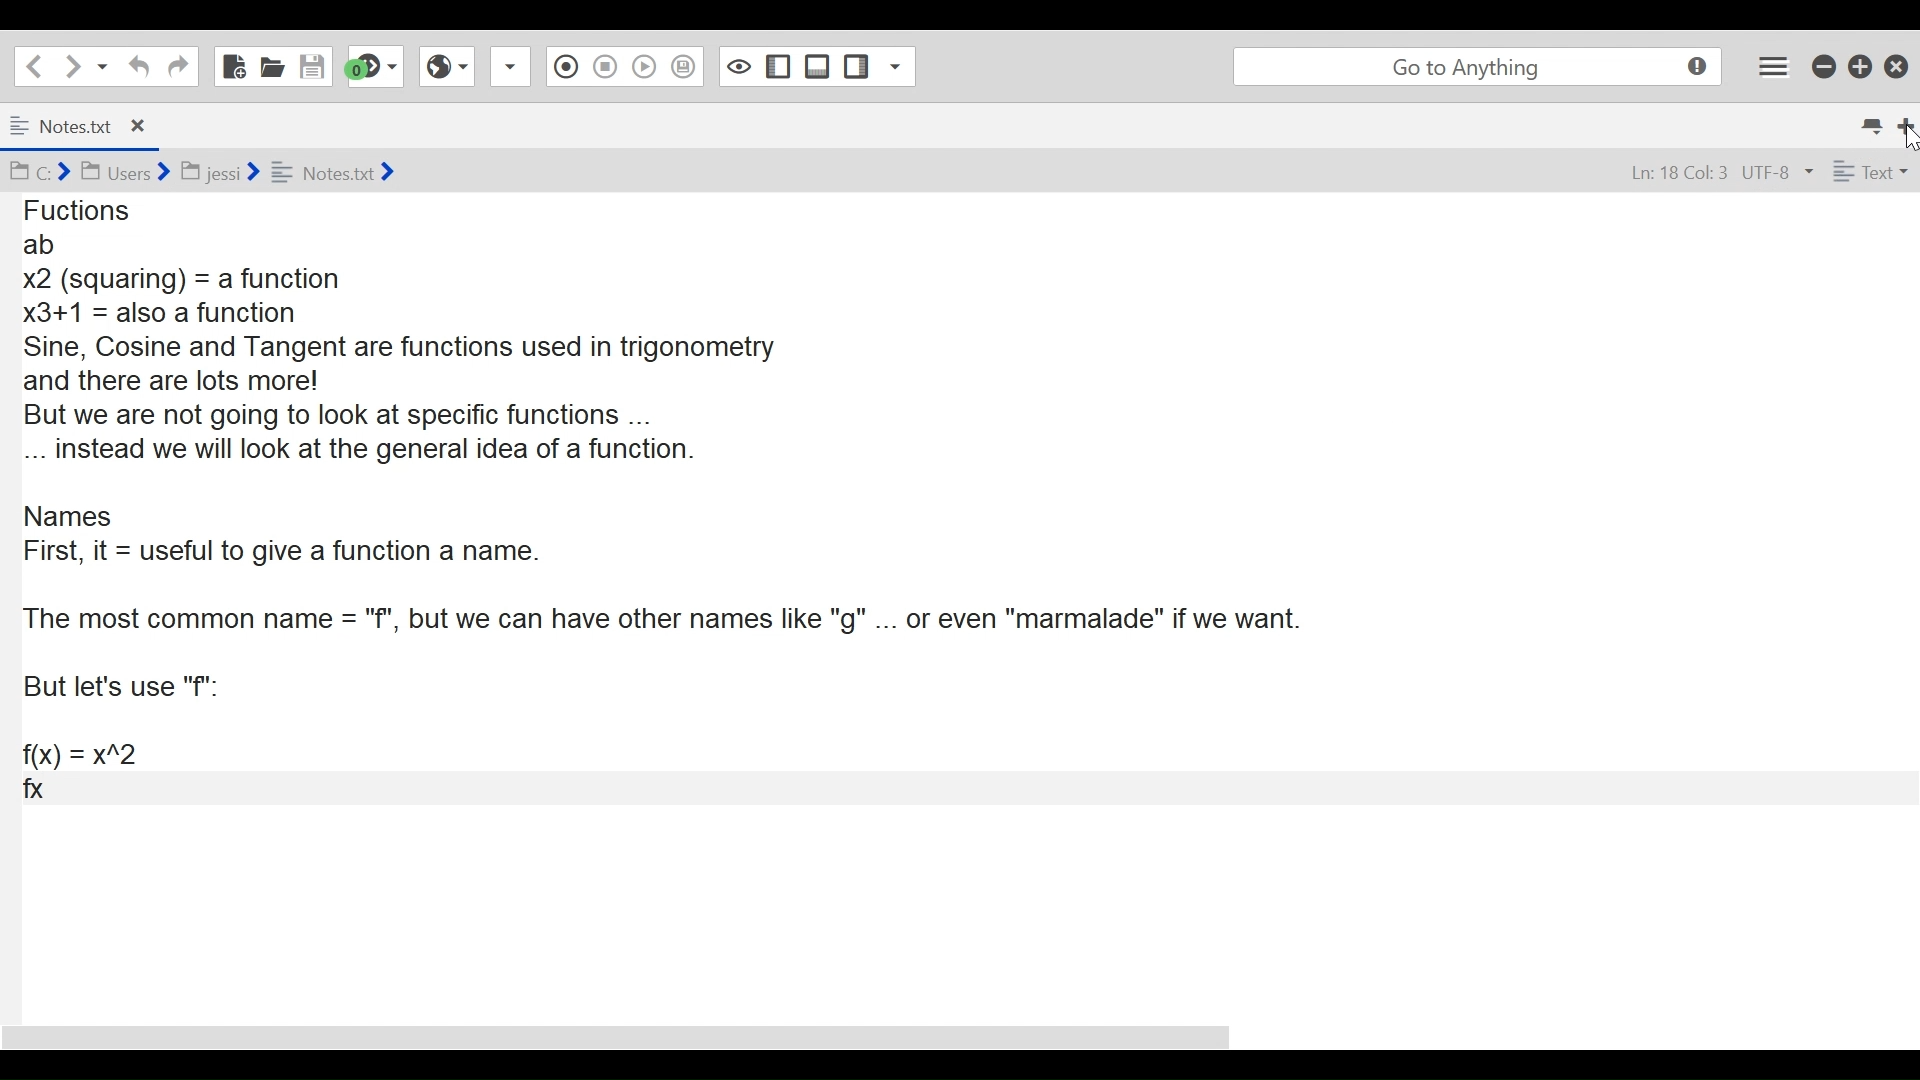 This screenshot has width=1920, height=1080. What do you see at coordinates (901, 66) in the screenshot?
I see `Show Specific Sidebar` at bounding box center [901, 66].